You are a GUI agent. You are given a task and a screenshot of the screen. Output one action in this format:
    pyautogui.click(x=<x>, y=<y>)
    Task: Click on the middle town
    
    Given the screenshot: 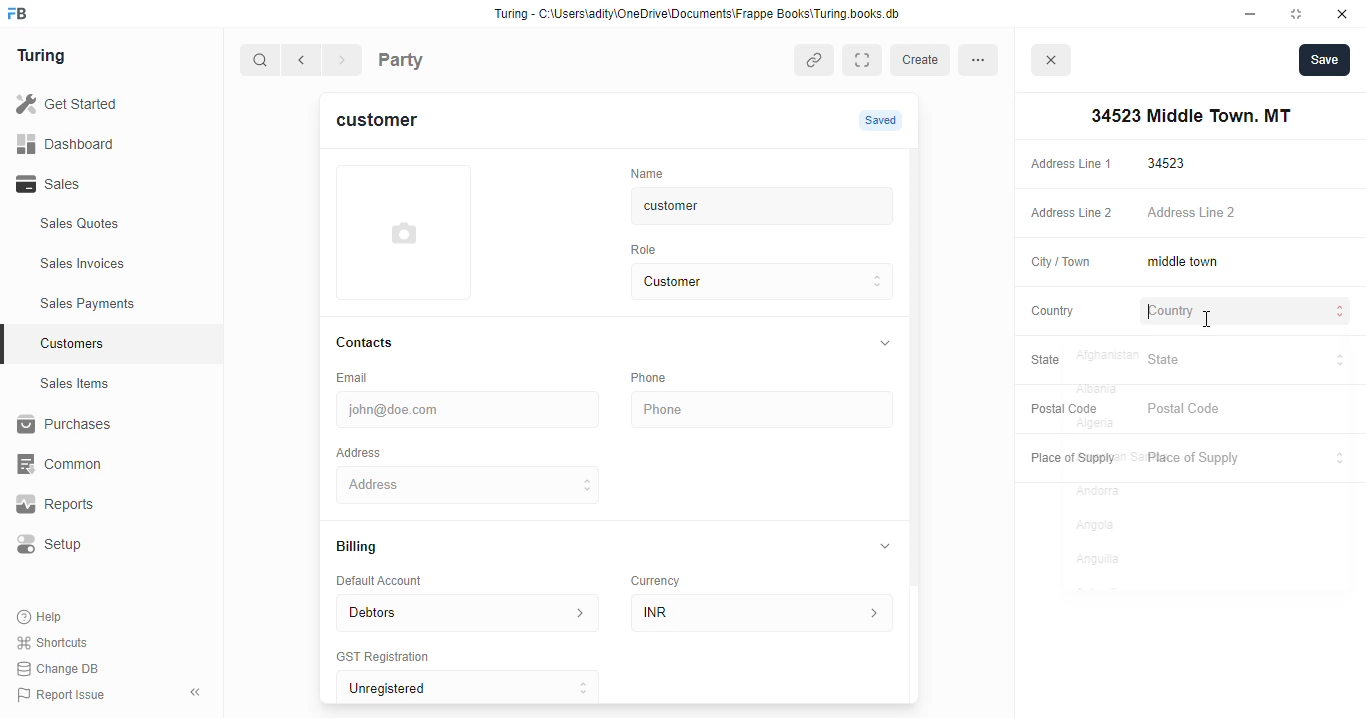 What is the action you would take?
    pyautogui.click(x=1246, y=263)
    